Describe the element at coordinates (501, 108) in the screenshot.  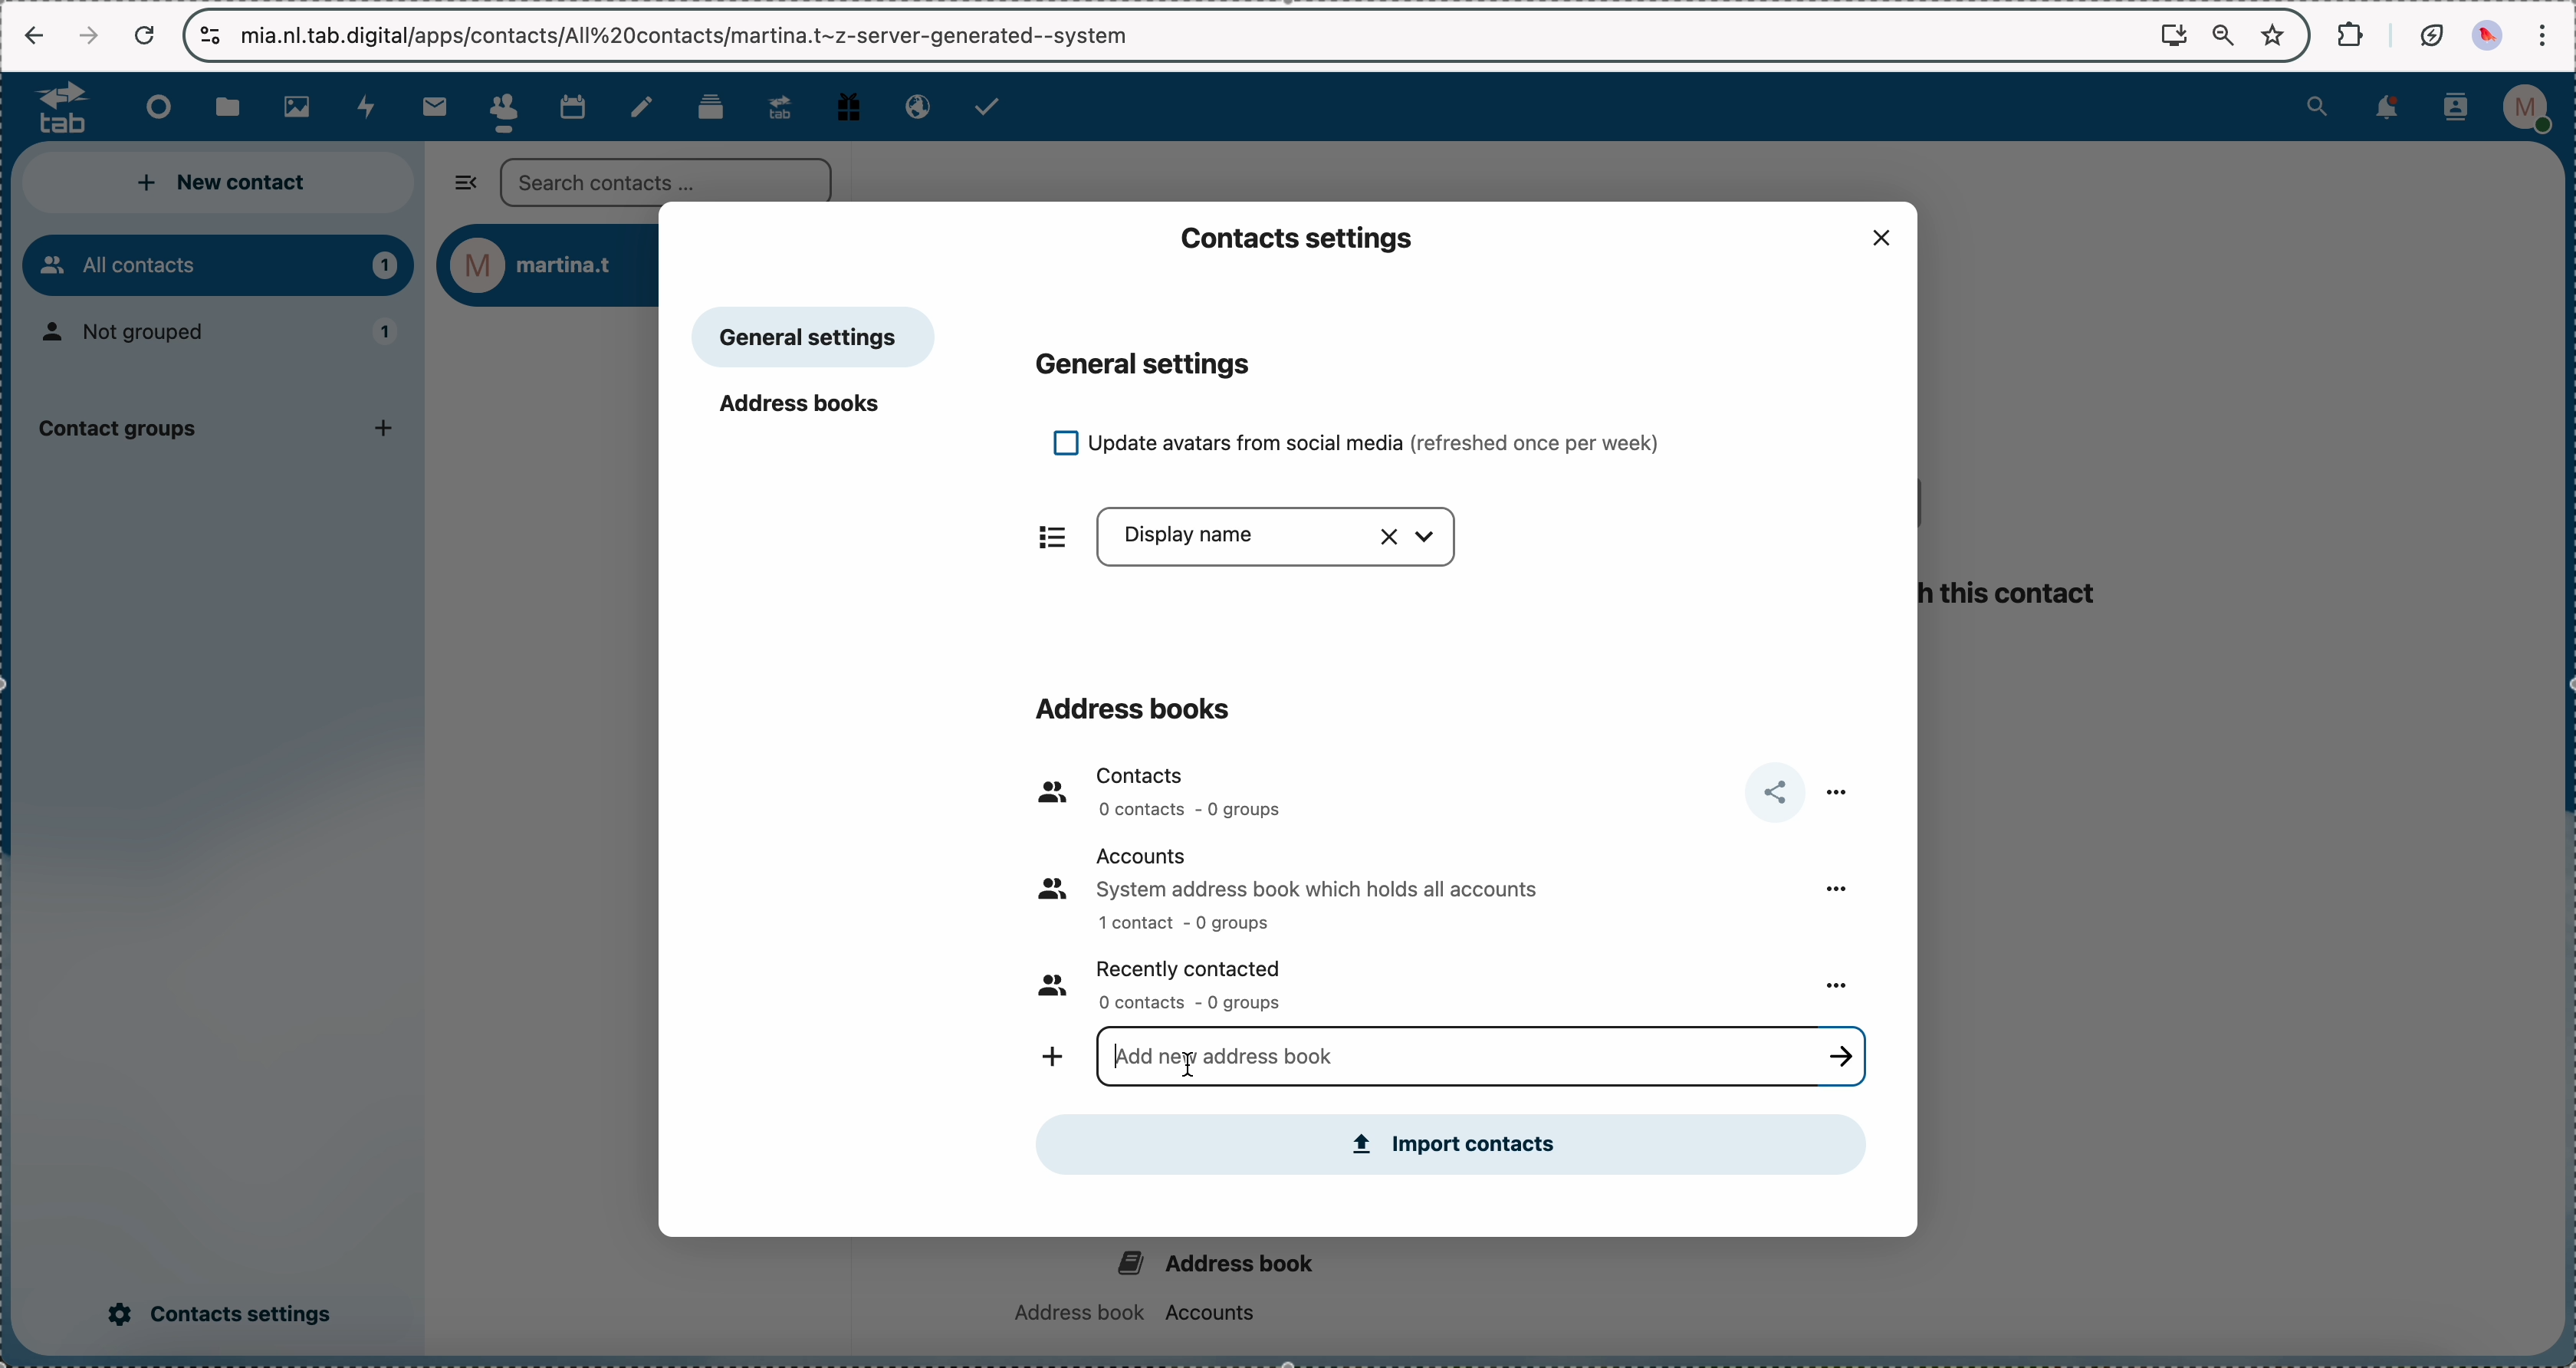
I see `click on contacts` at that location.